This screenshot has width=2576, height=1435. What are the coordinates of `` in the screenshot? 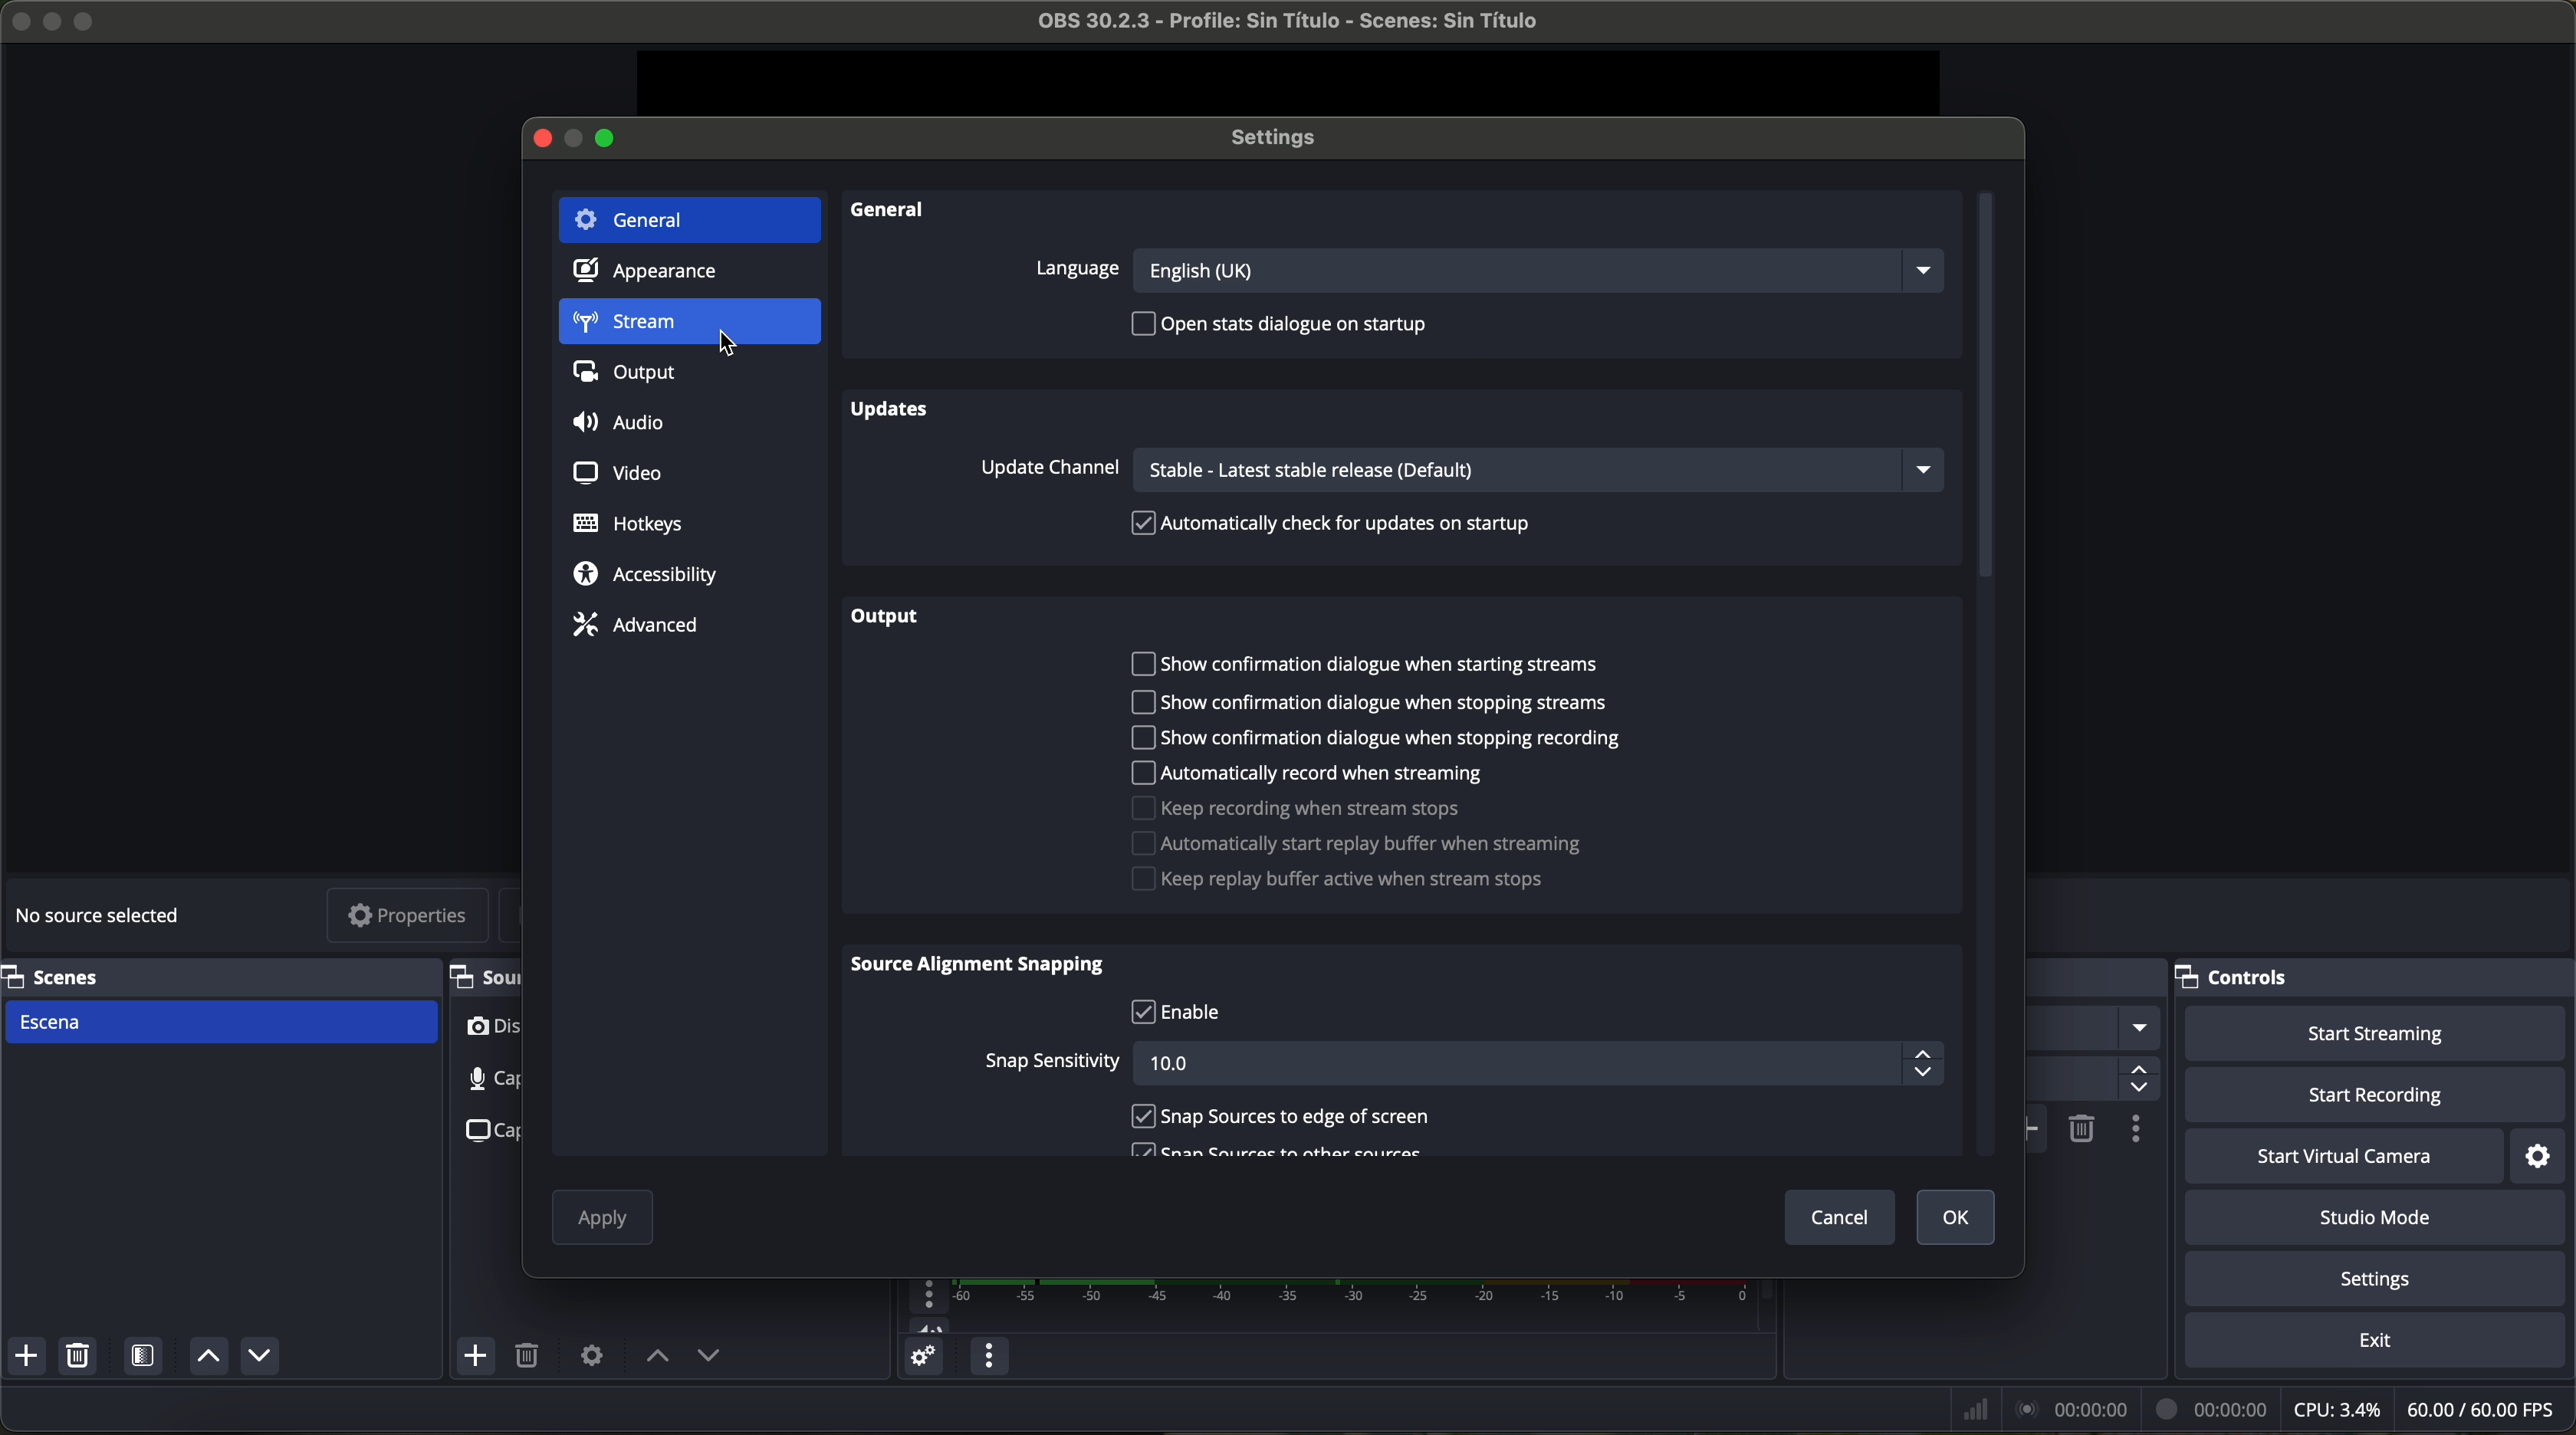 It's located at (2098, 978).